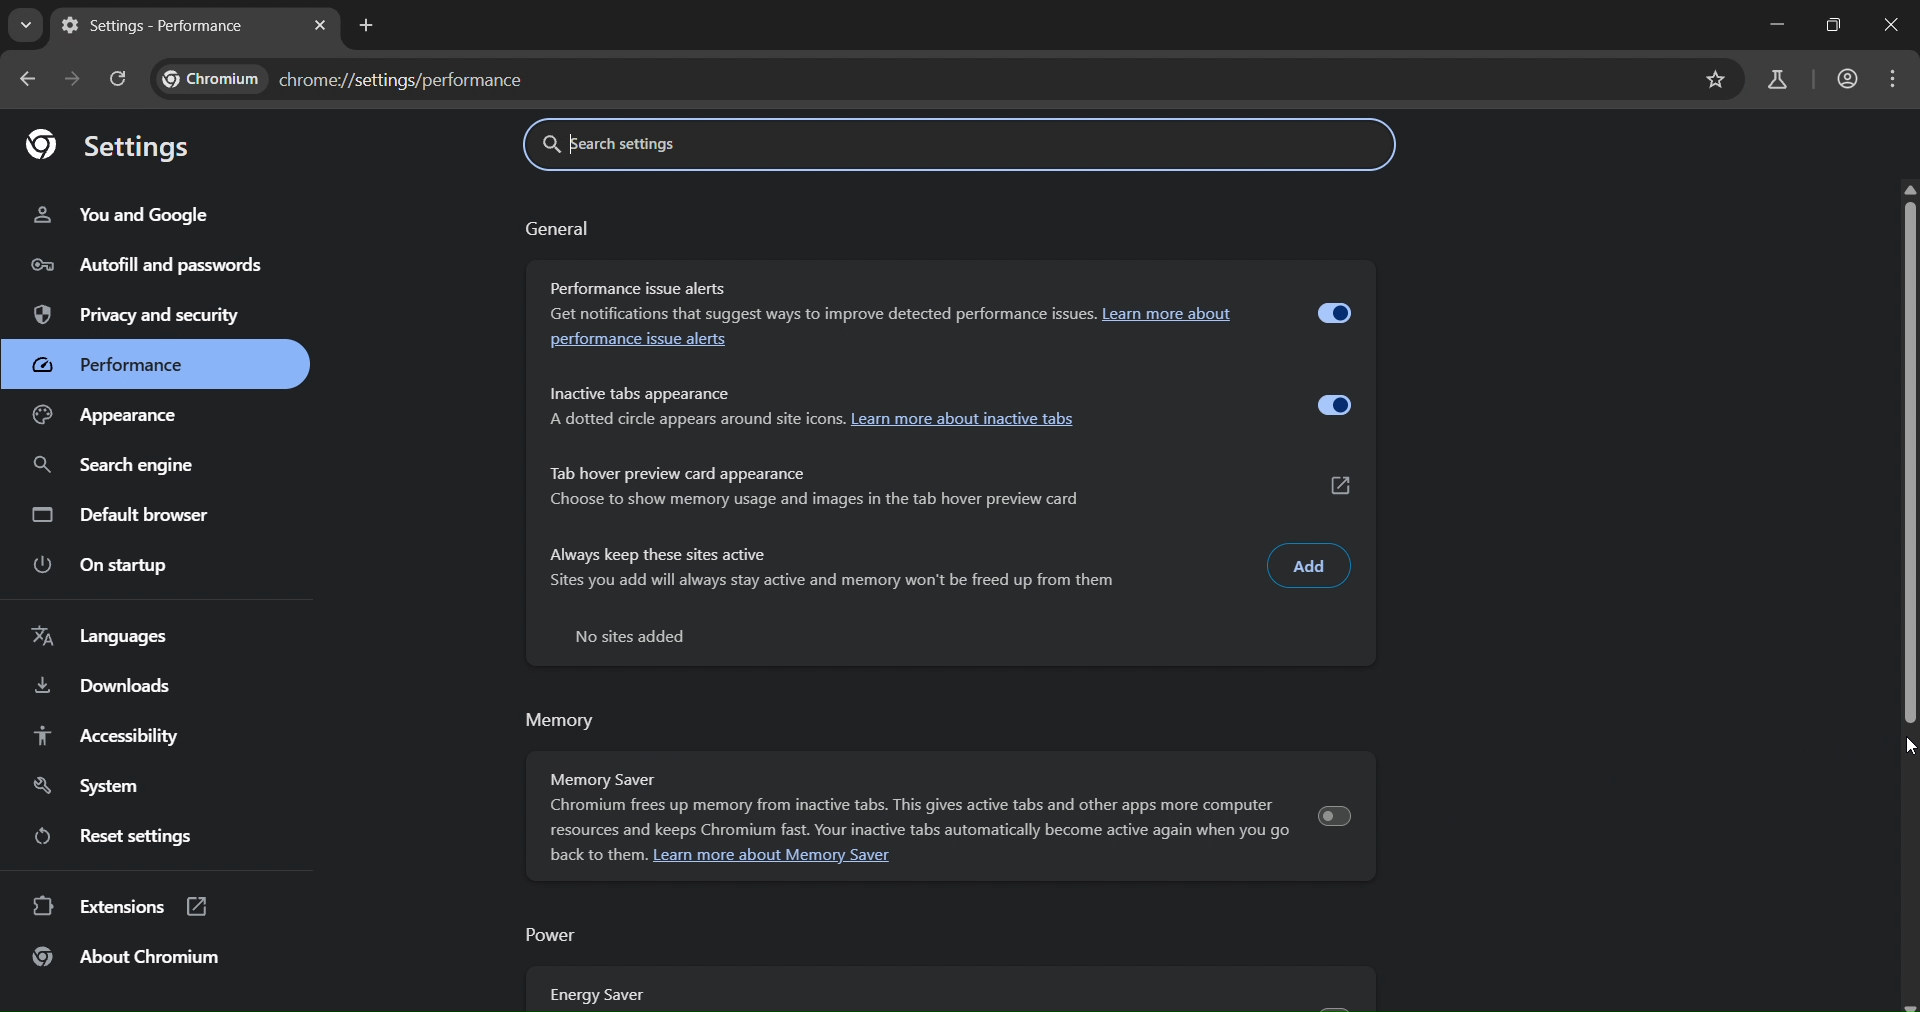  What do you see at coordinates (826, 486) in the screenshot?
I see `Tab hover preview card appearance
Choose to show memory usage and images in the tab hover preview card` at bounding box center [826, 486].